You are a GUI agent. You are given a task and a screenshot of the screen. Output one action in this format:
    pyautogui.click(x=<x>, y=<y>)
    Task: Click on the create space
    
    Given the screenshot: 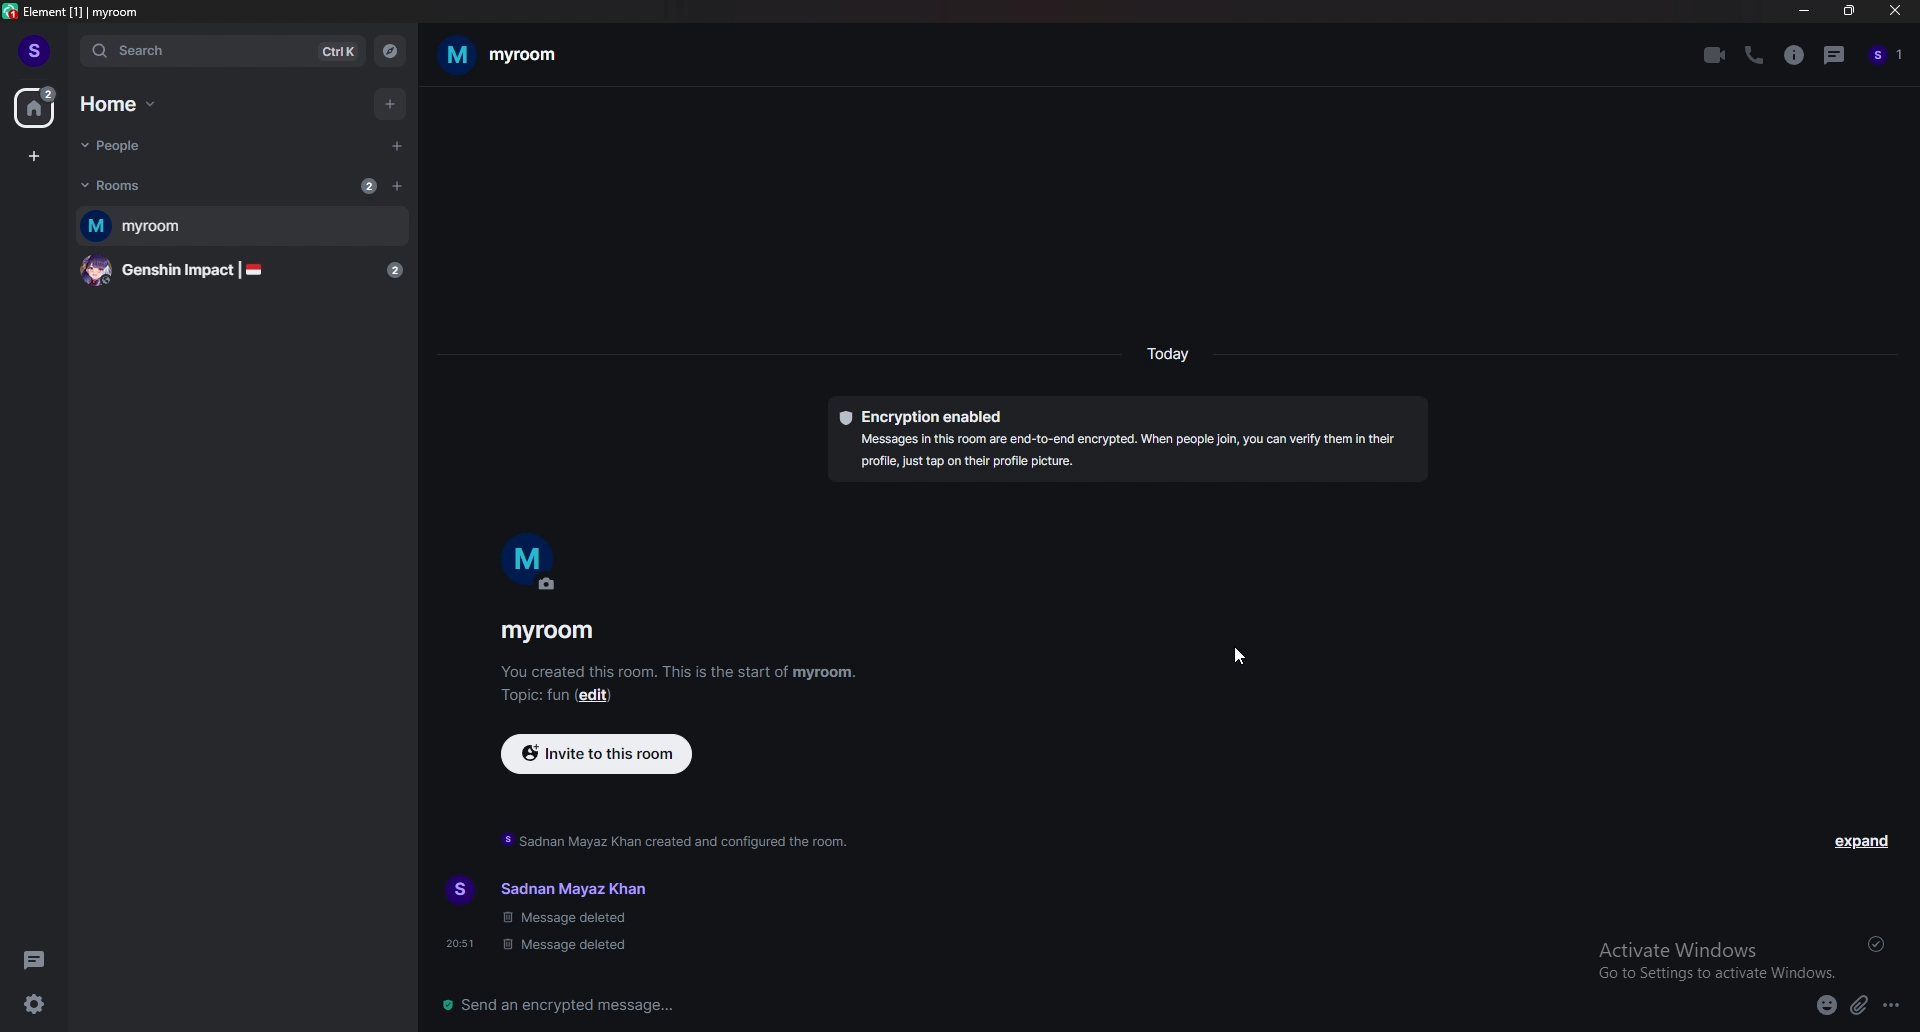 What is the action you would take?
    pyautogui.click(x=34, y=157)
    